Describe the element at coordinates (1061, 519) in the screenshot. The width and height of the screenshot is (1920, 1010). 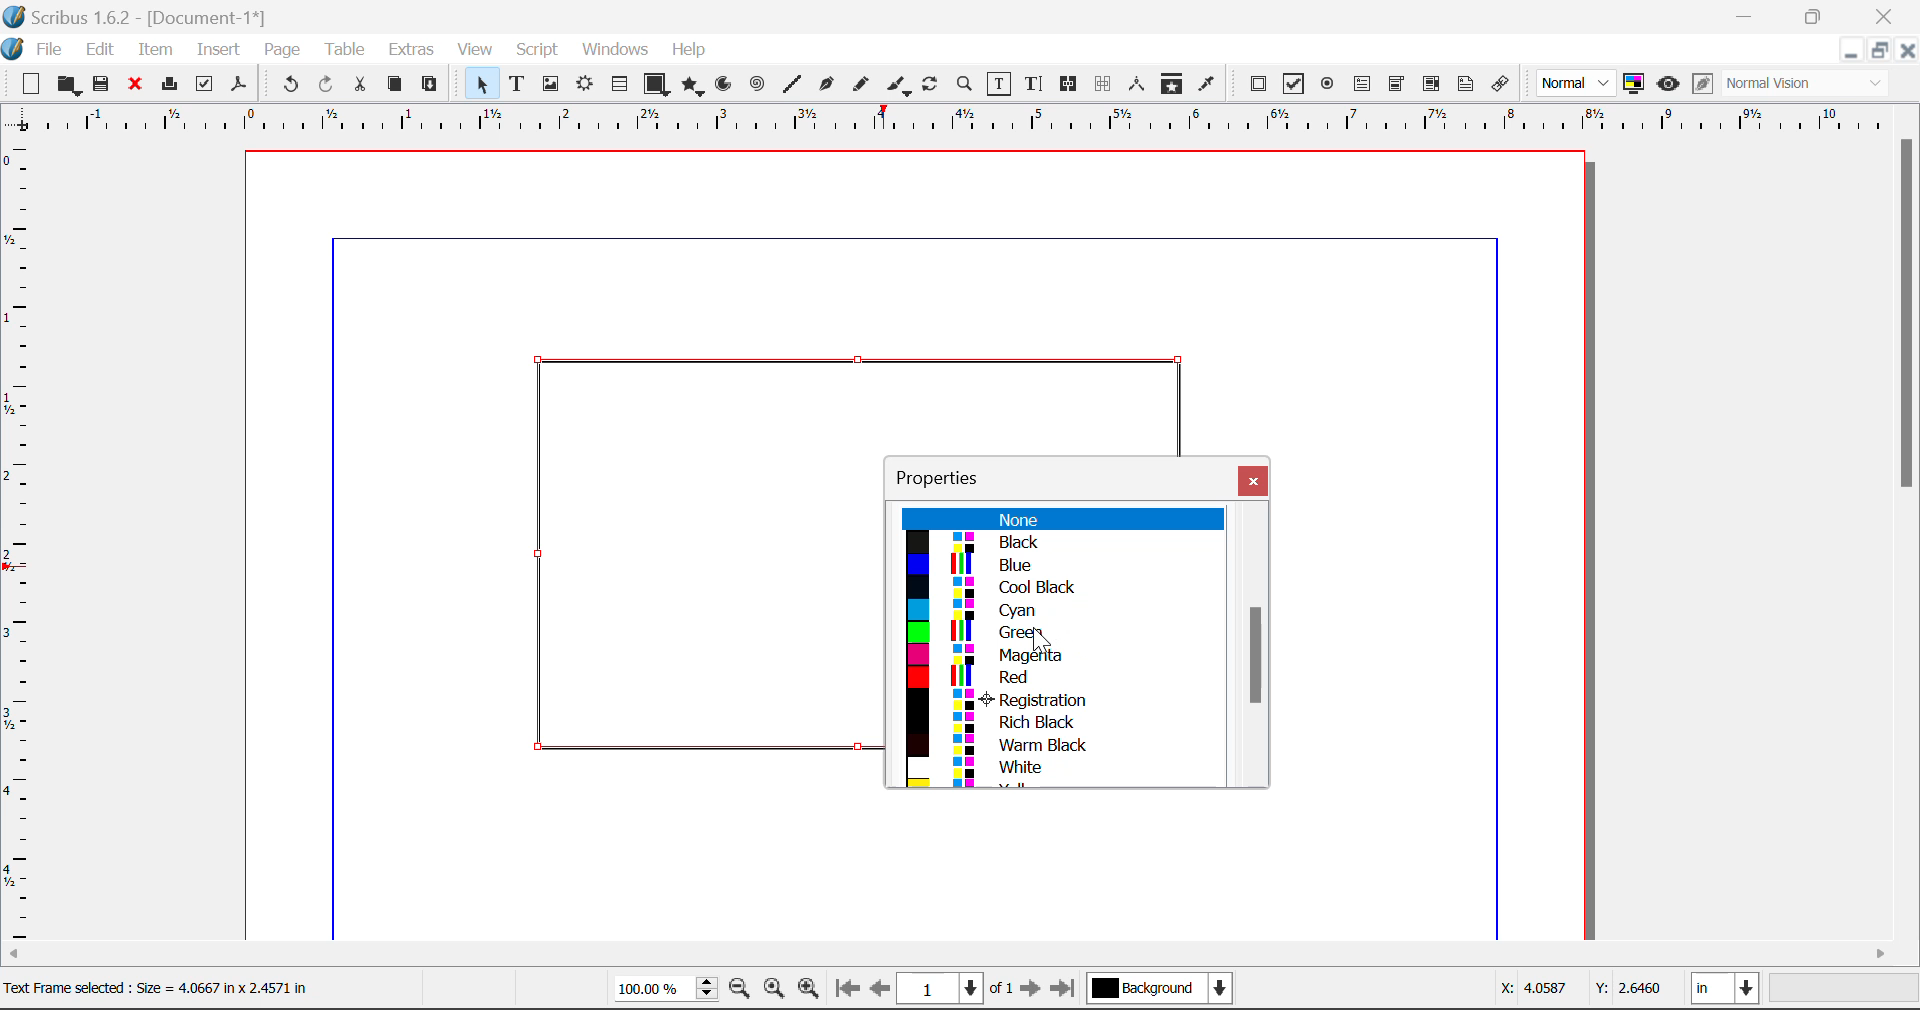
I see `None` at that location.